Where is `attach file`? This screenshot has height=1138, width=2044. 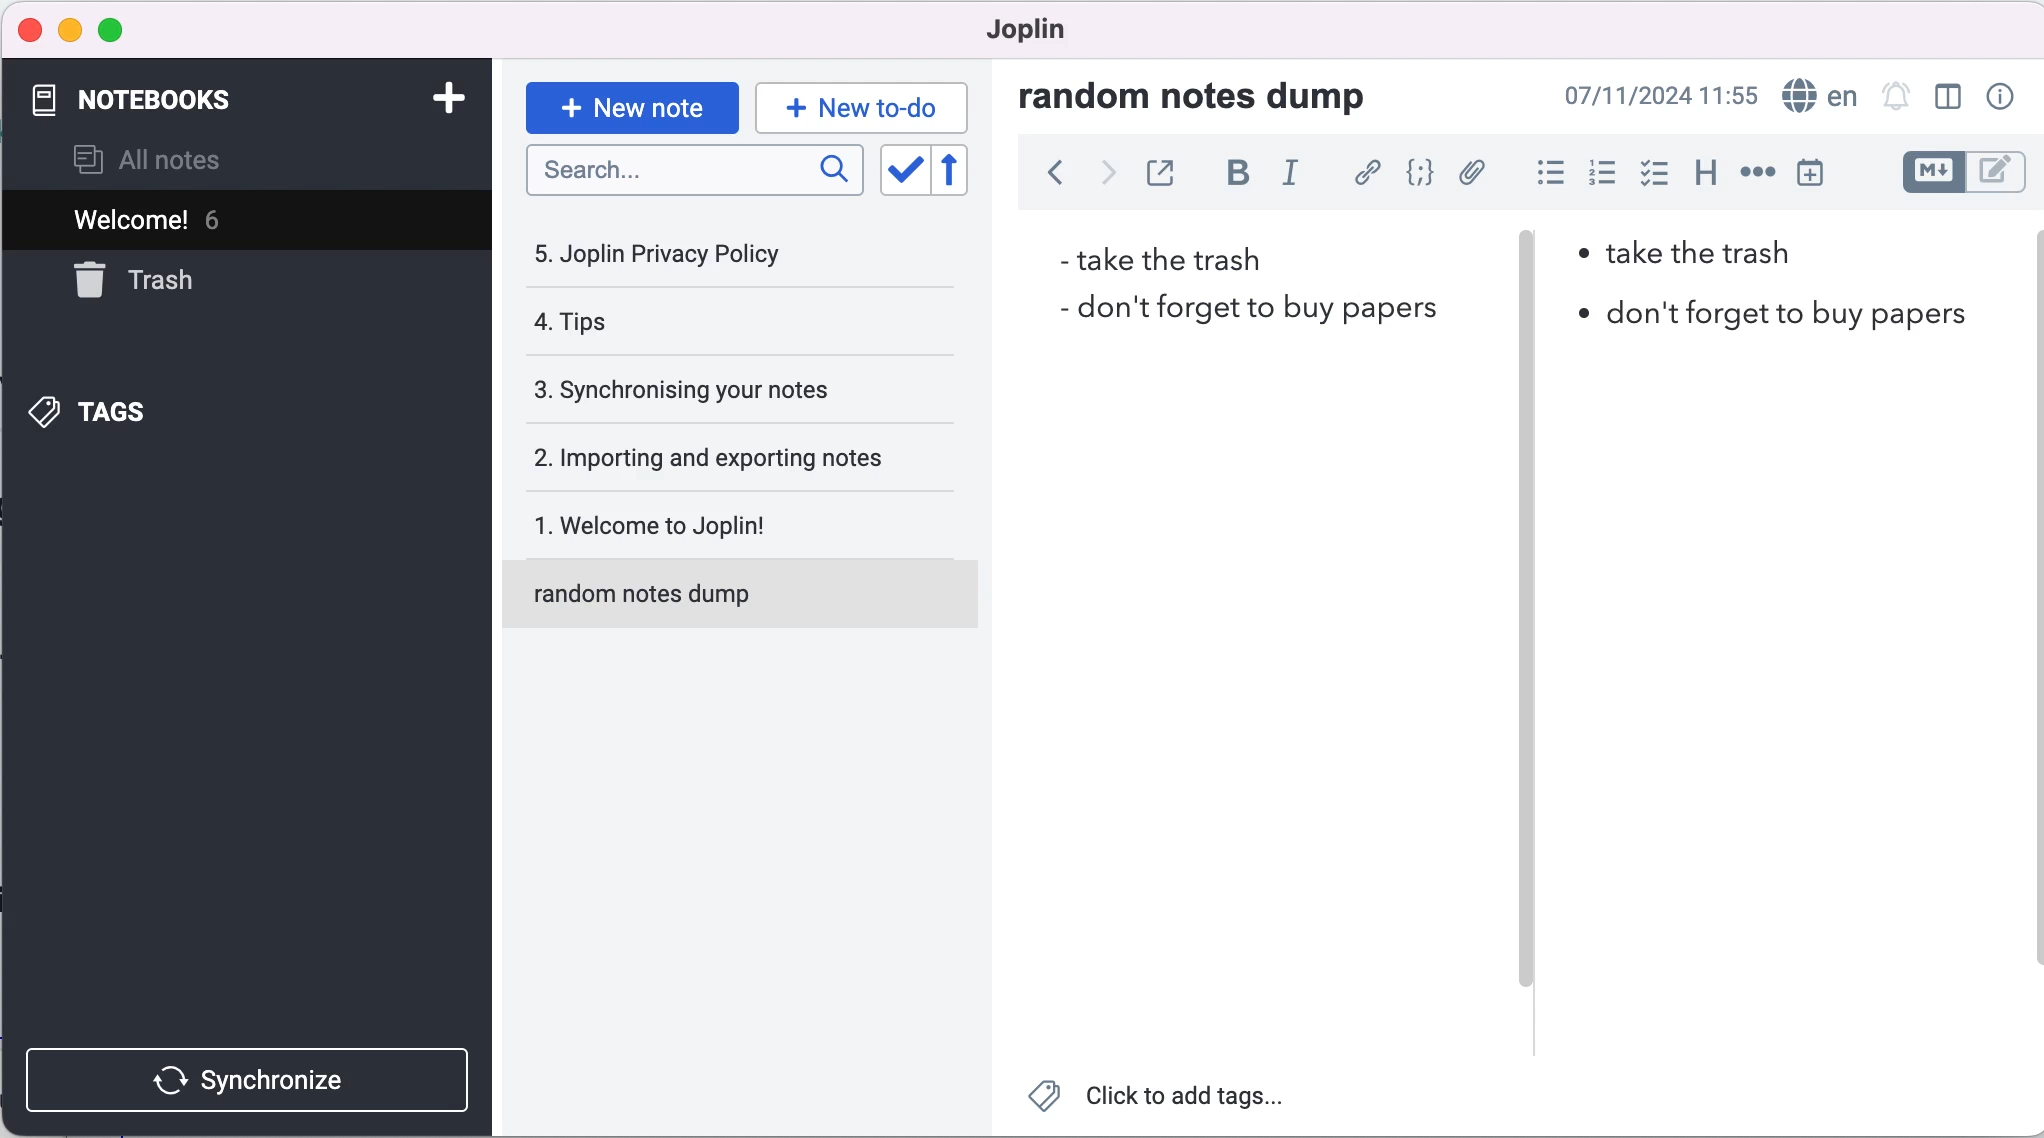
attach file is located at coordinates (1470, 175).